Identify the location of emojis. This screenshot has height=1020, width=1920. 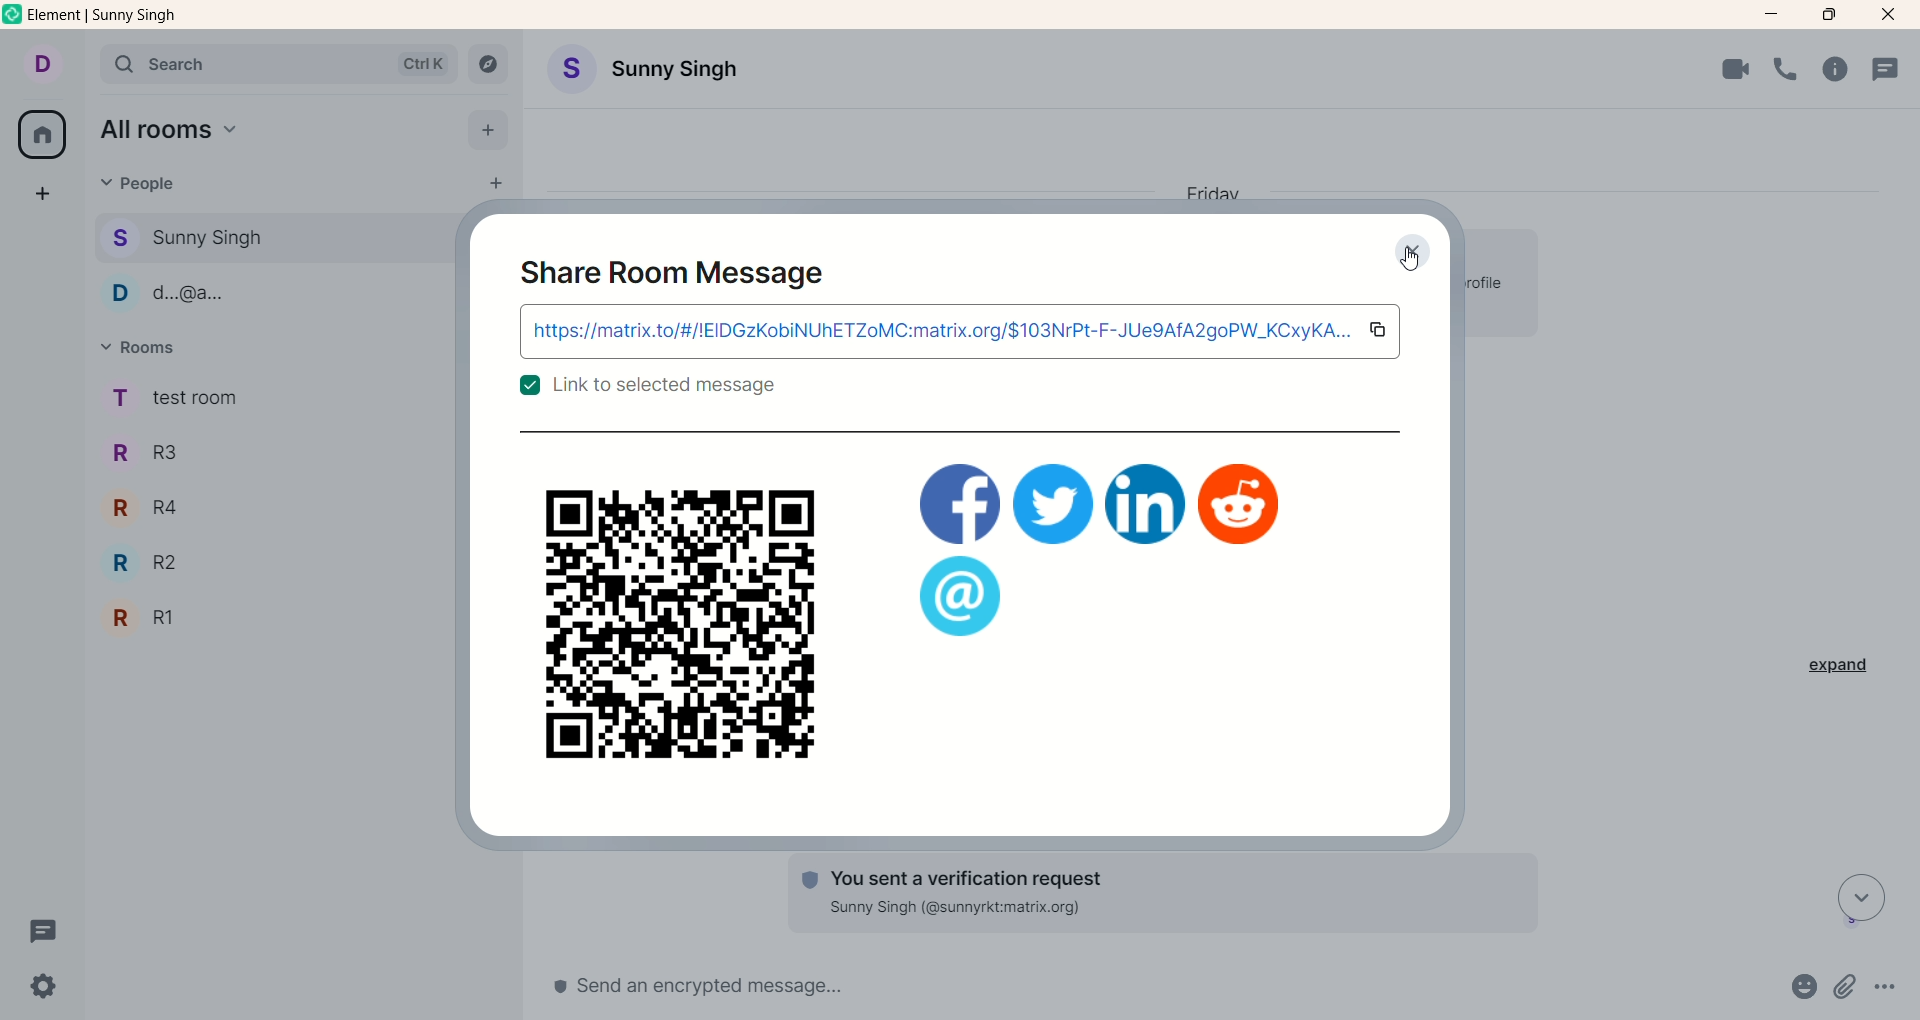
(1795, 990).